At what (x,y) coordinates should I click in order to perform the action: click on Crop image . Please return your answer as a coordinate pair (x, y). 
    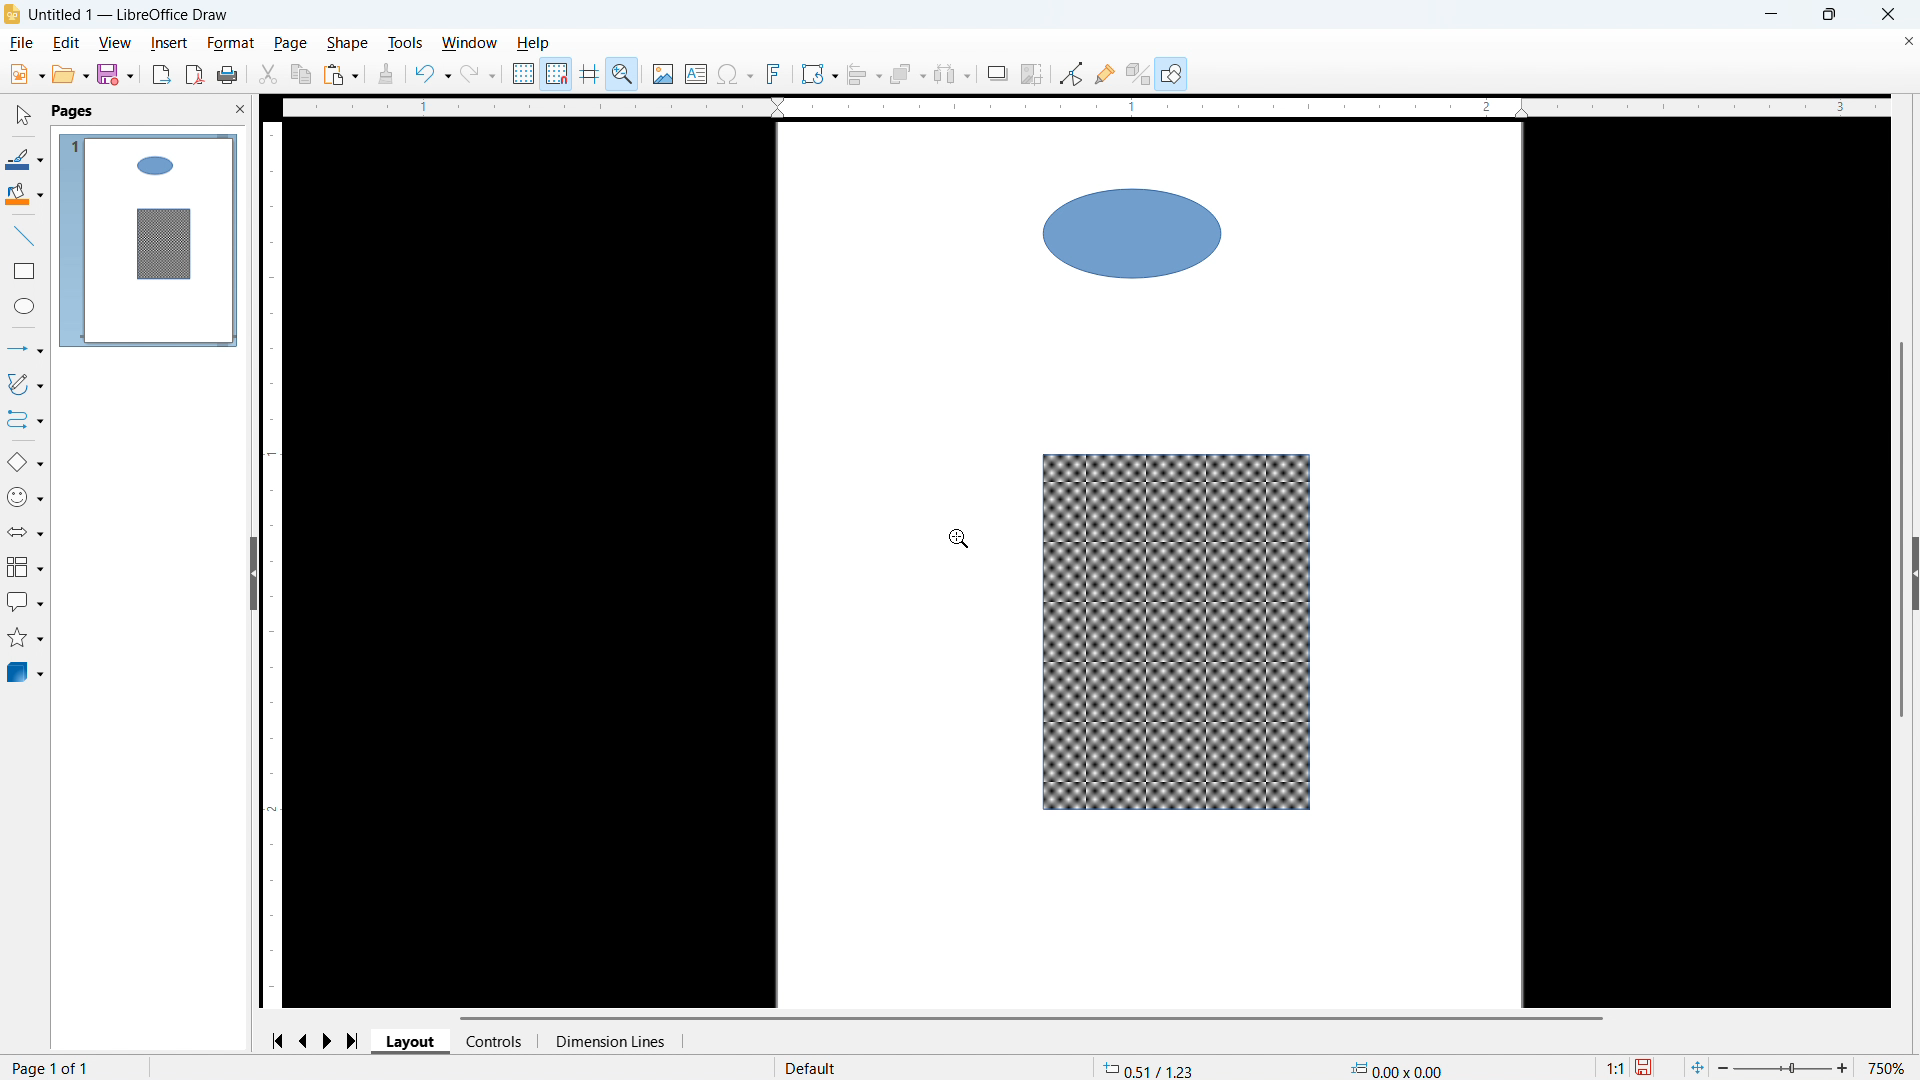
    Looking at the image, I should click on (1033, 73).